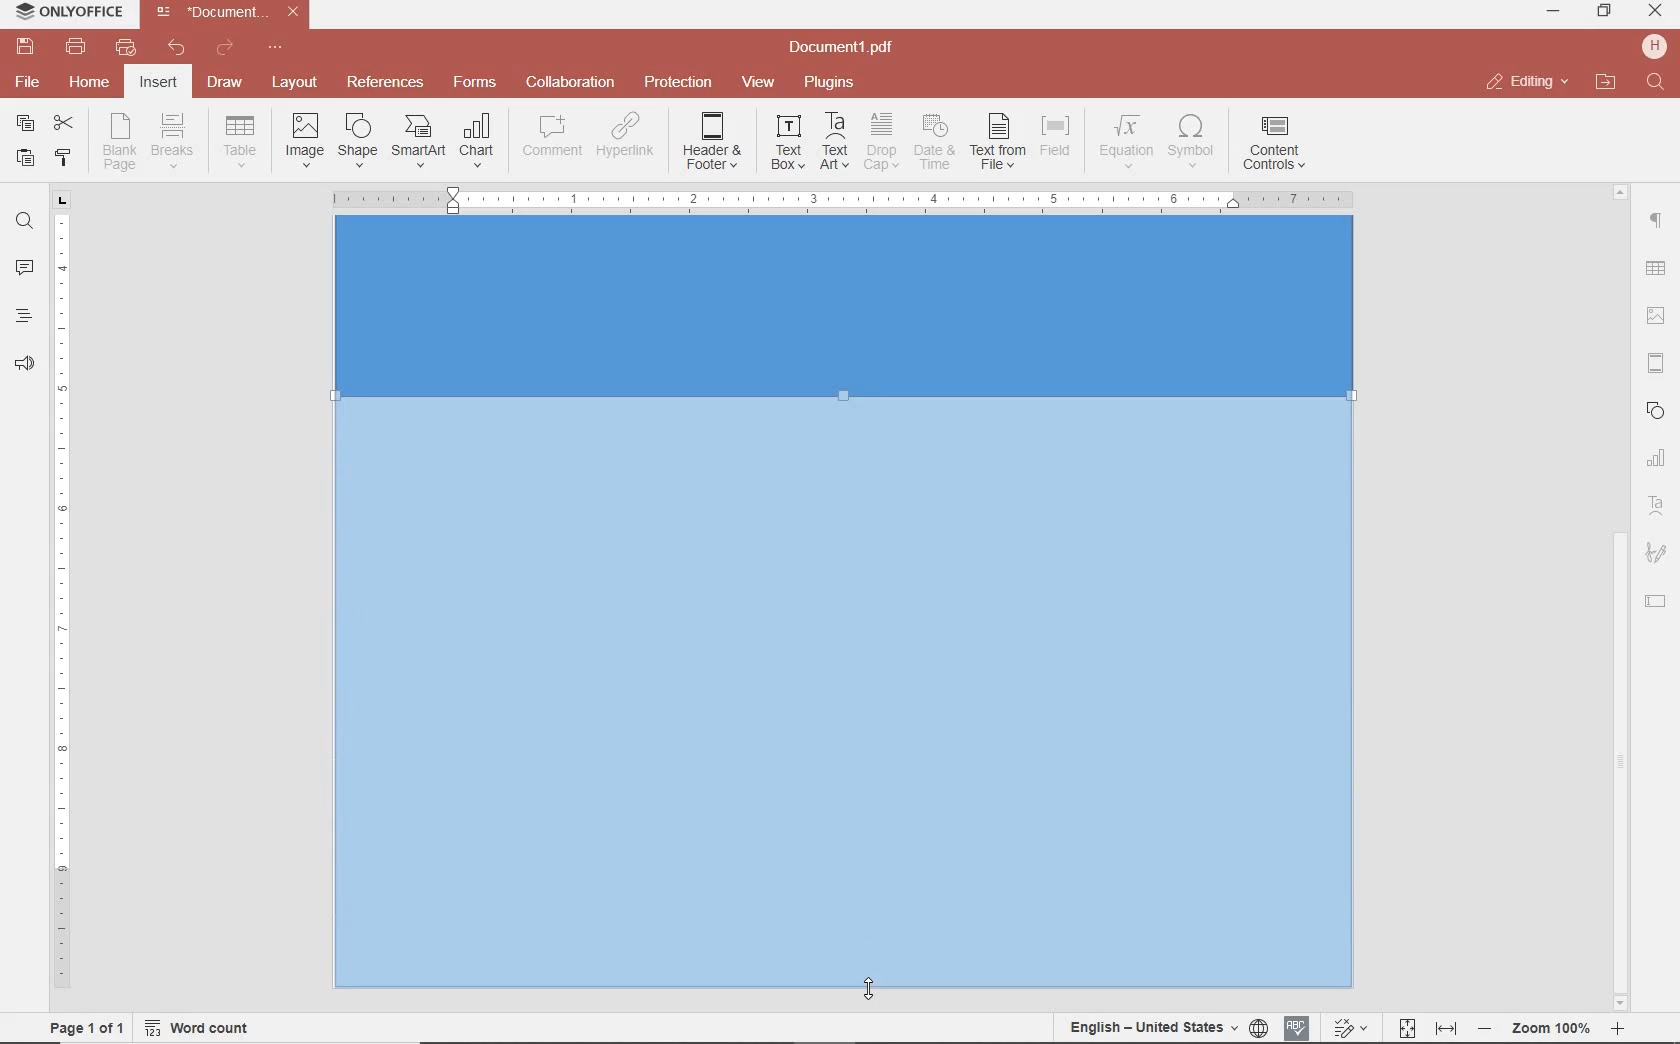 Image resolution: width=1680 pixels, height=1044 pixels. Describe the element at coordinates (1166, 1027) in the screenshot. I see `set document language` at that location.